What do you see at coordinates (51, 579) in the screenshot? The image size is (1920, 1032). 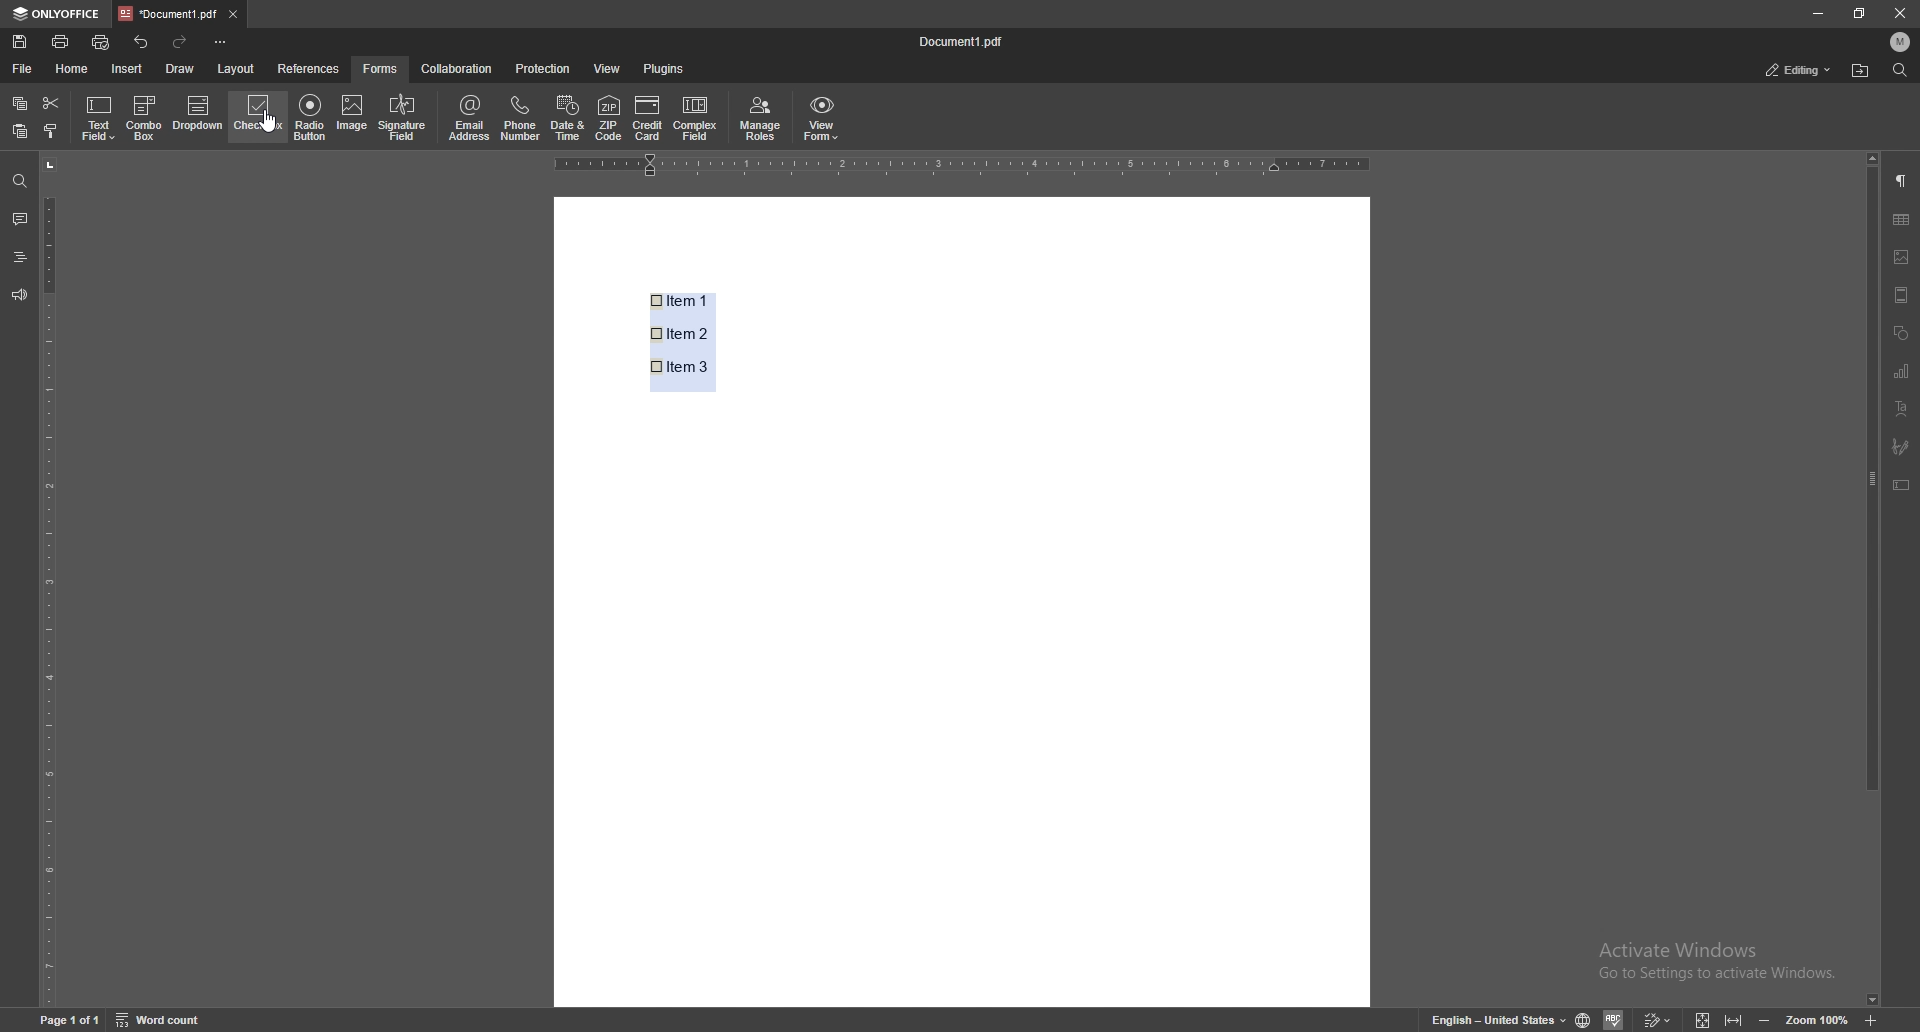 I see `vertical scale` at bounding box center [51, 579].